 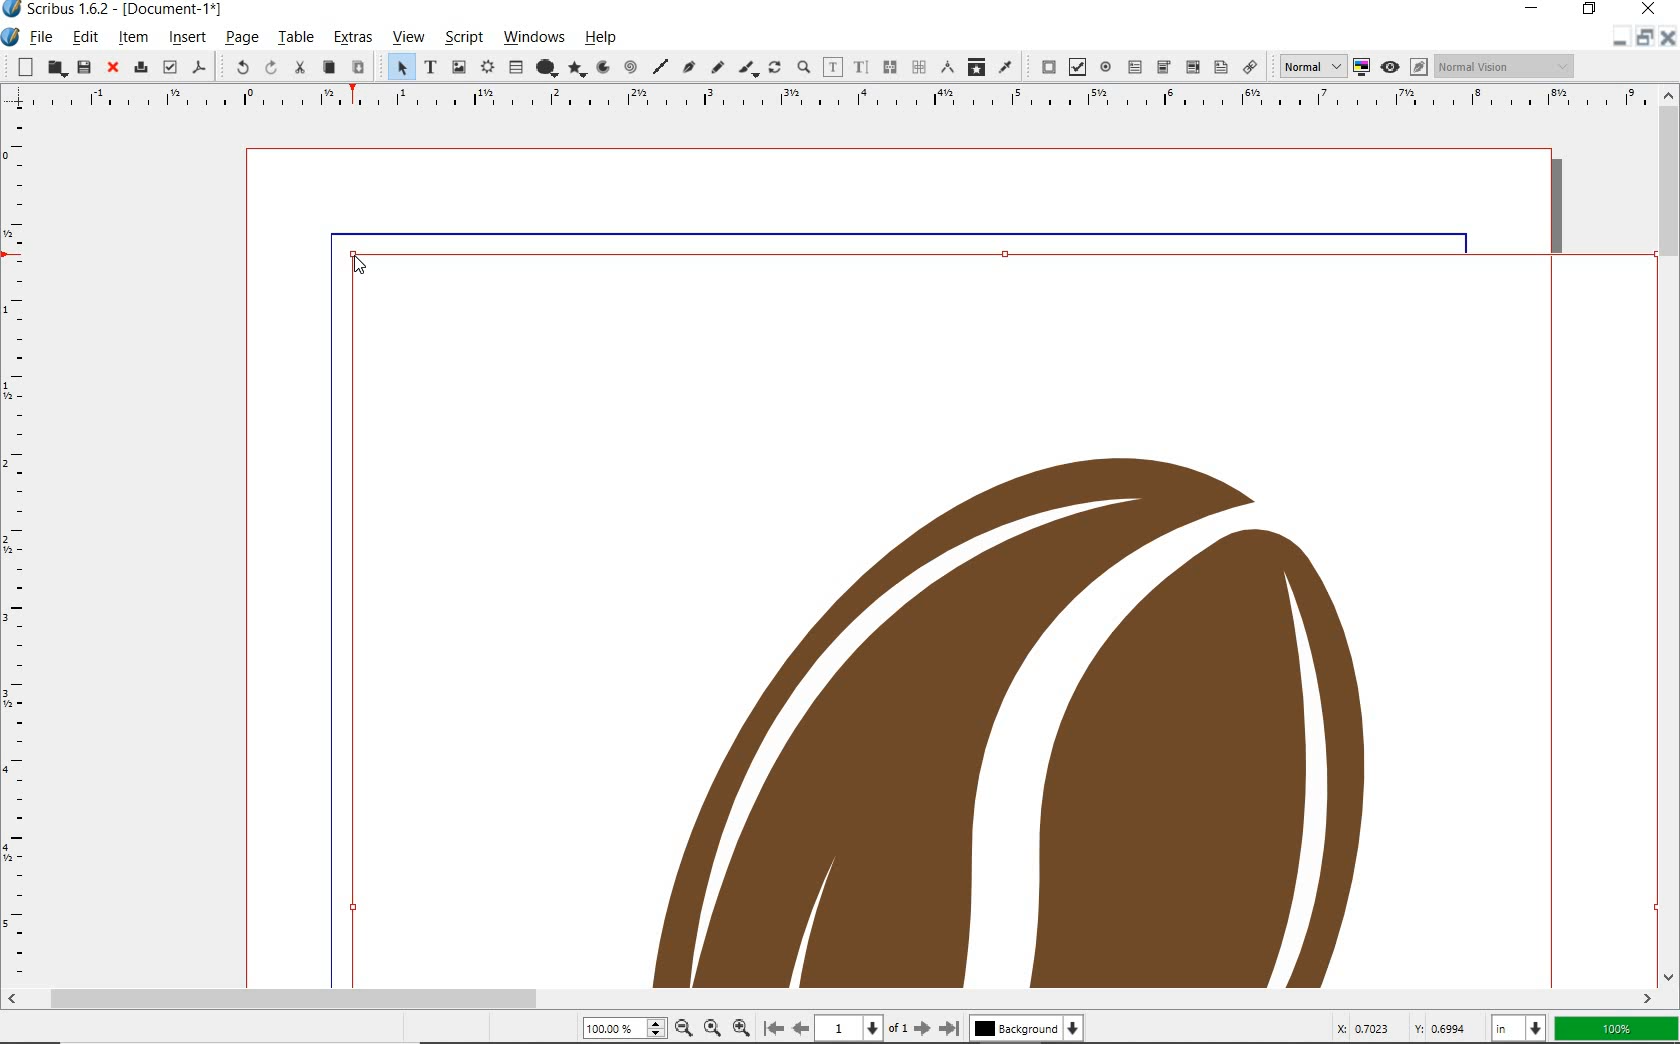 I want to click on open, so click(x=55, y=67).